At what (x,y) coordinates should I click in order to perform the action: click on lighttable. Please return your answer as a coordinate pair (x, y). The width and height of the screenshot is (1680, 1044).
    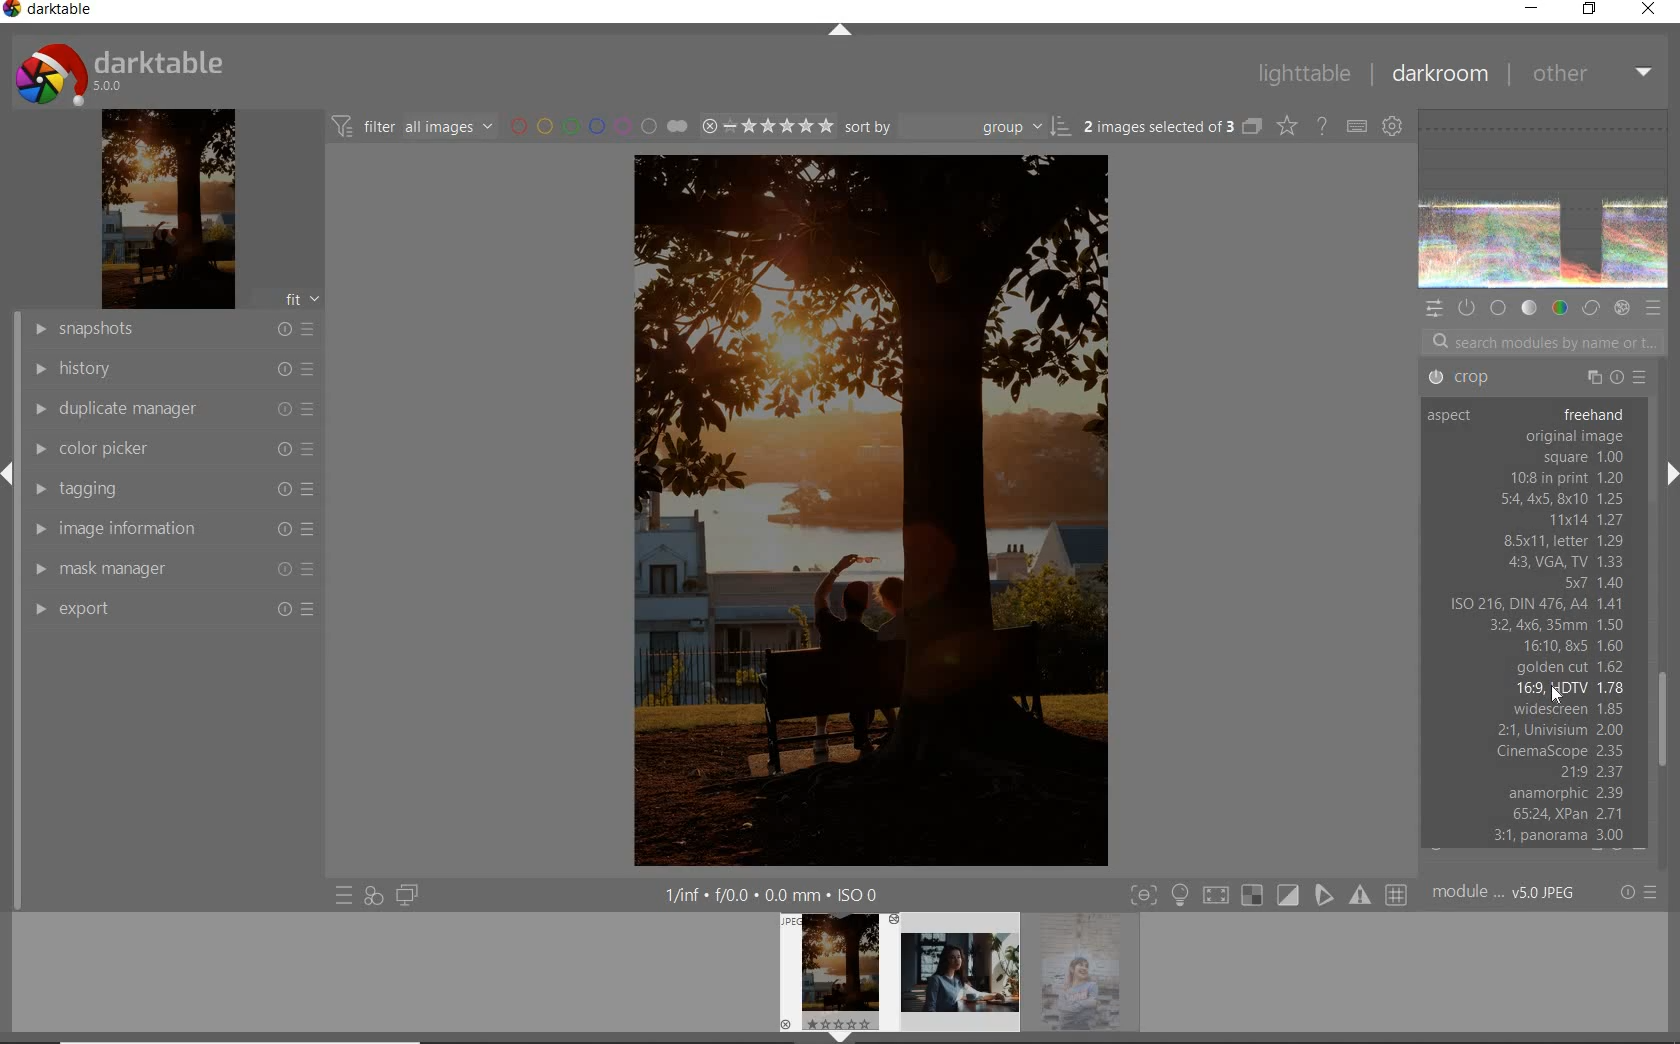
    Looking at the image, I should click on (1305, 74).